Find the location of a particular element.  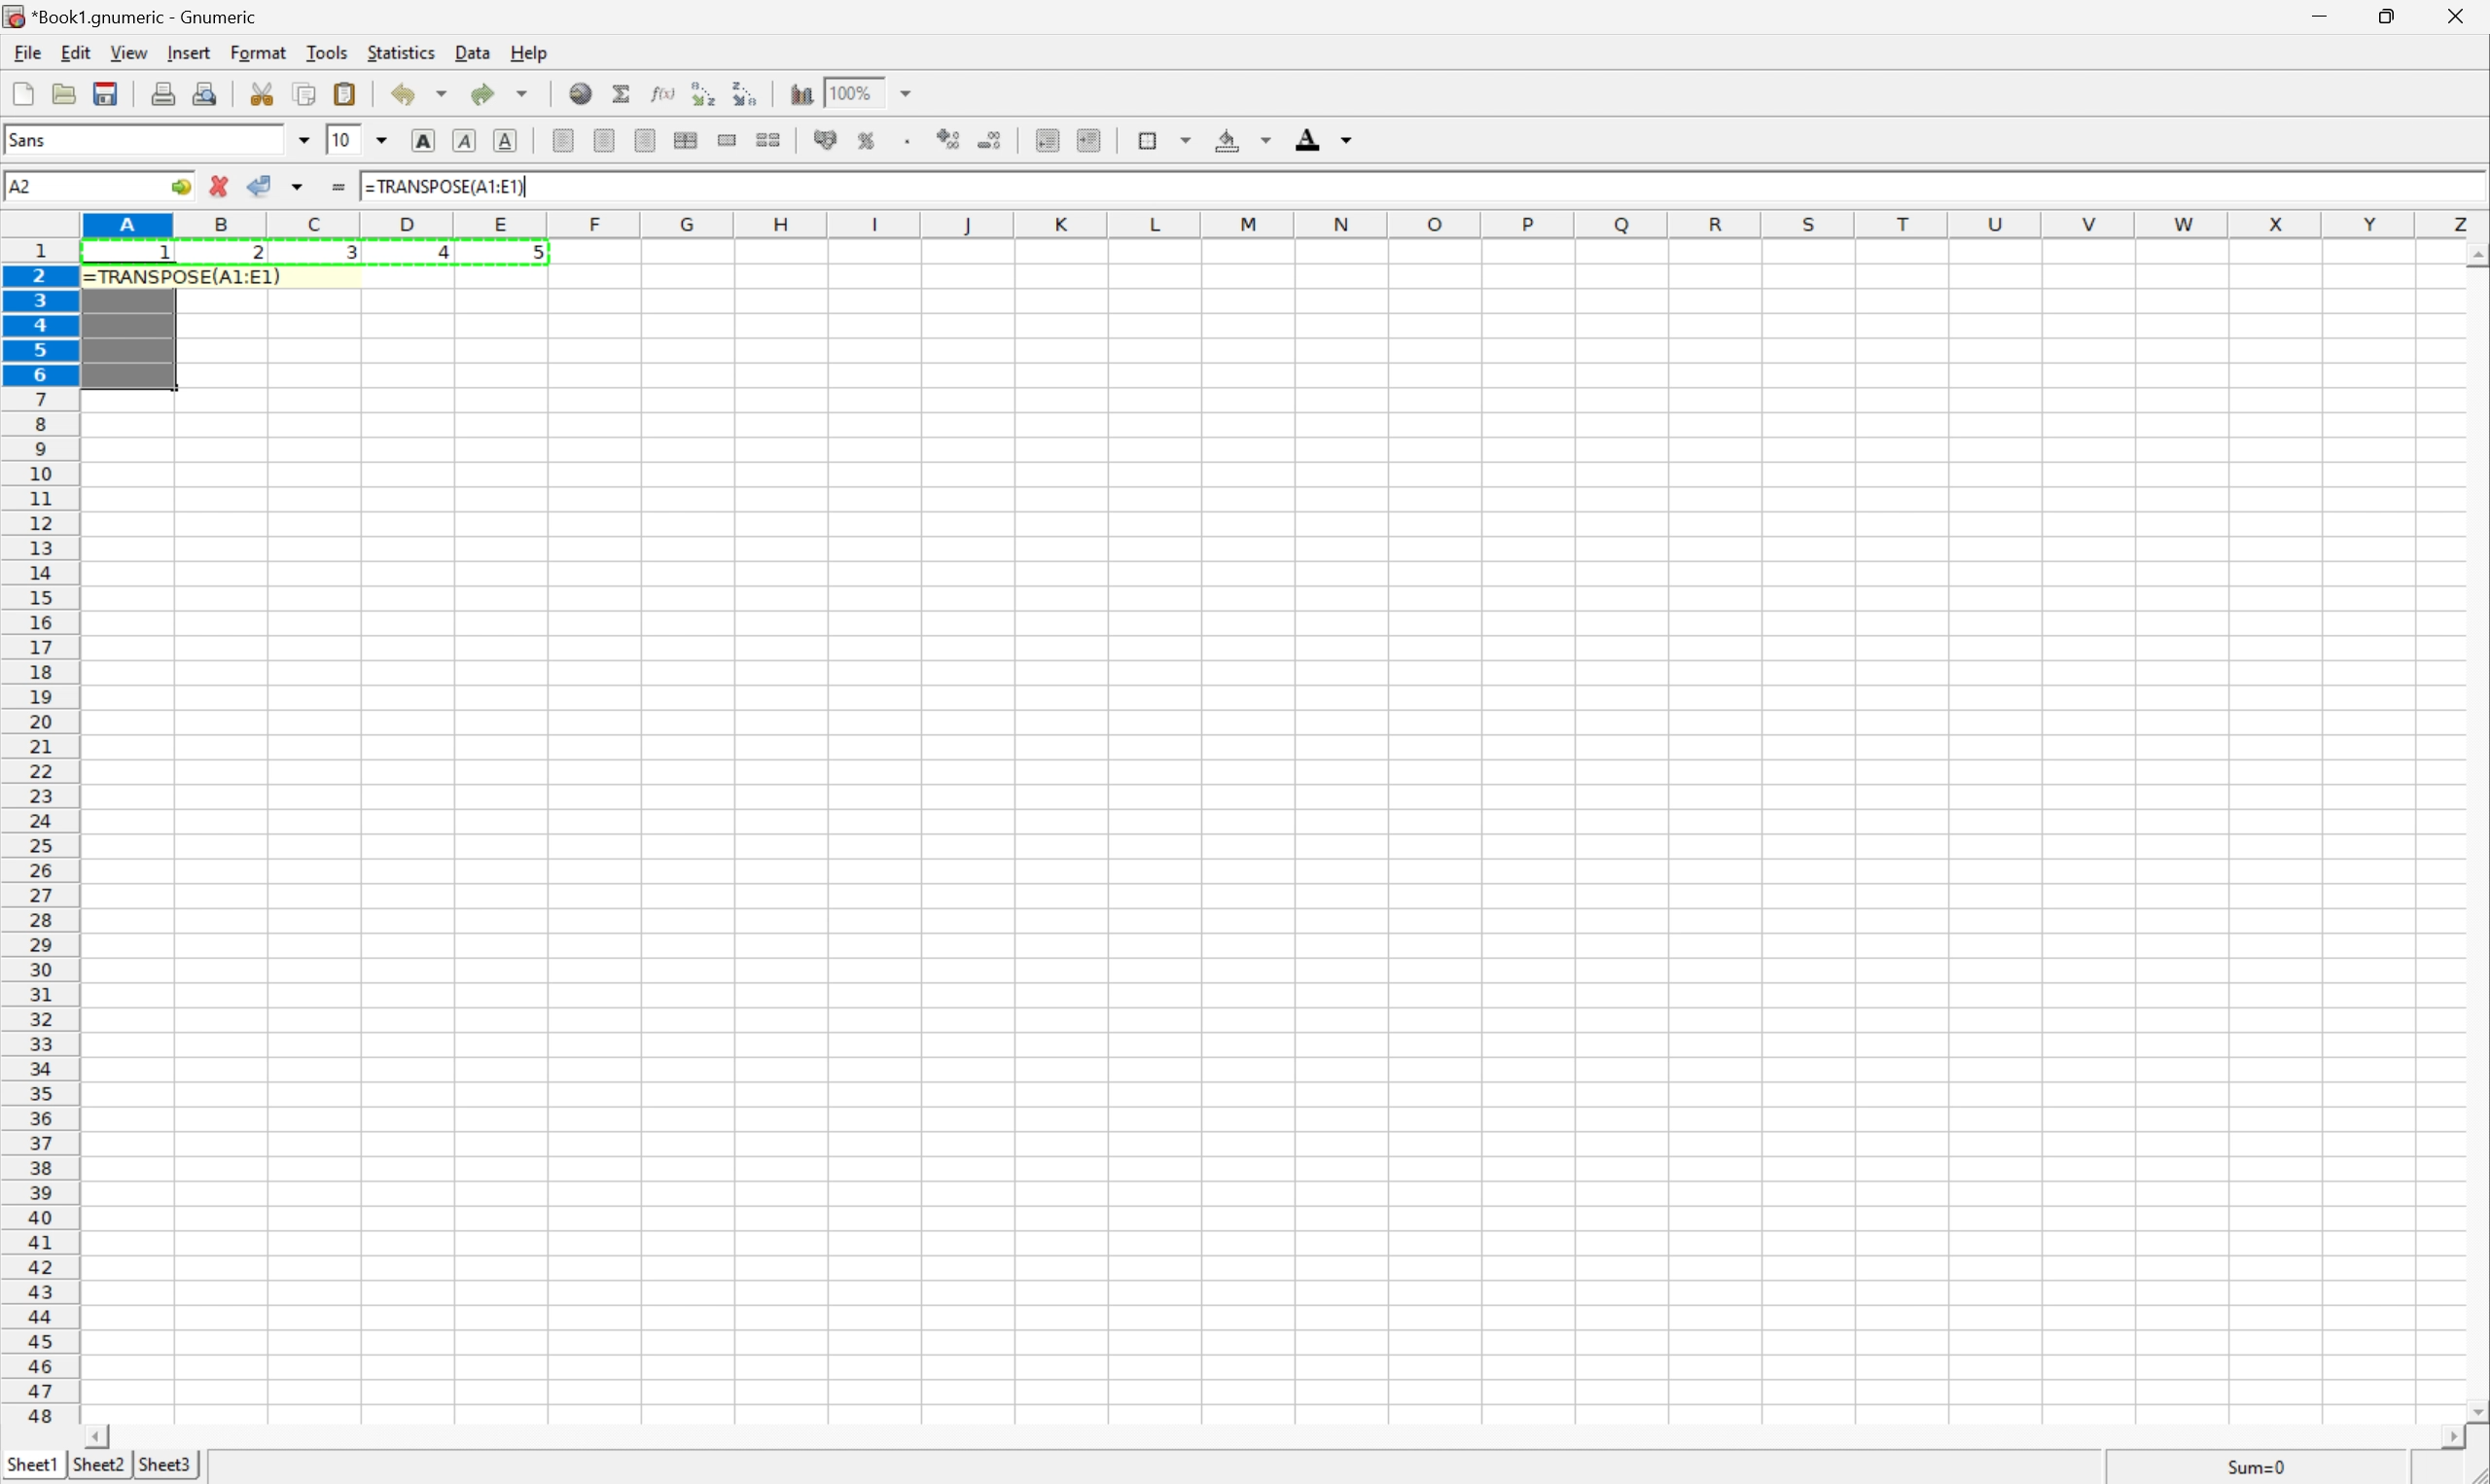

print is located at coordinates (162, 92).